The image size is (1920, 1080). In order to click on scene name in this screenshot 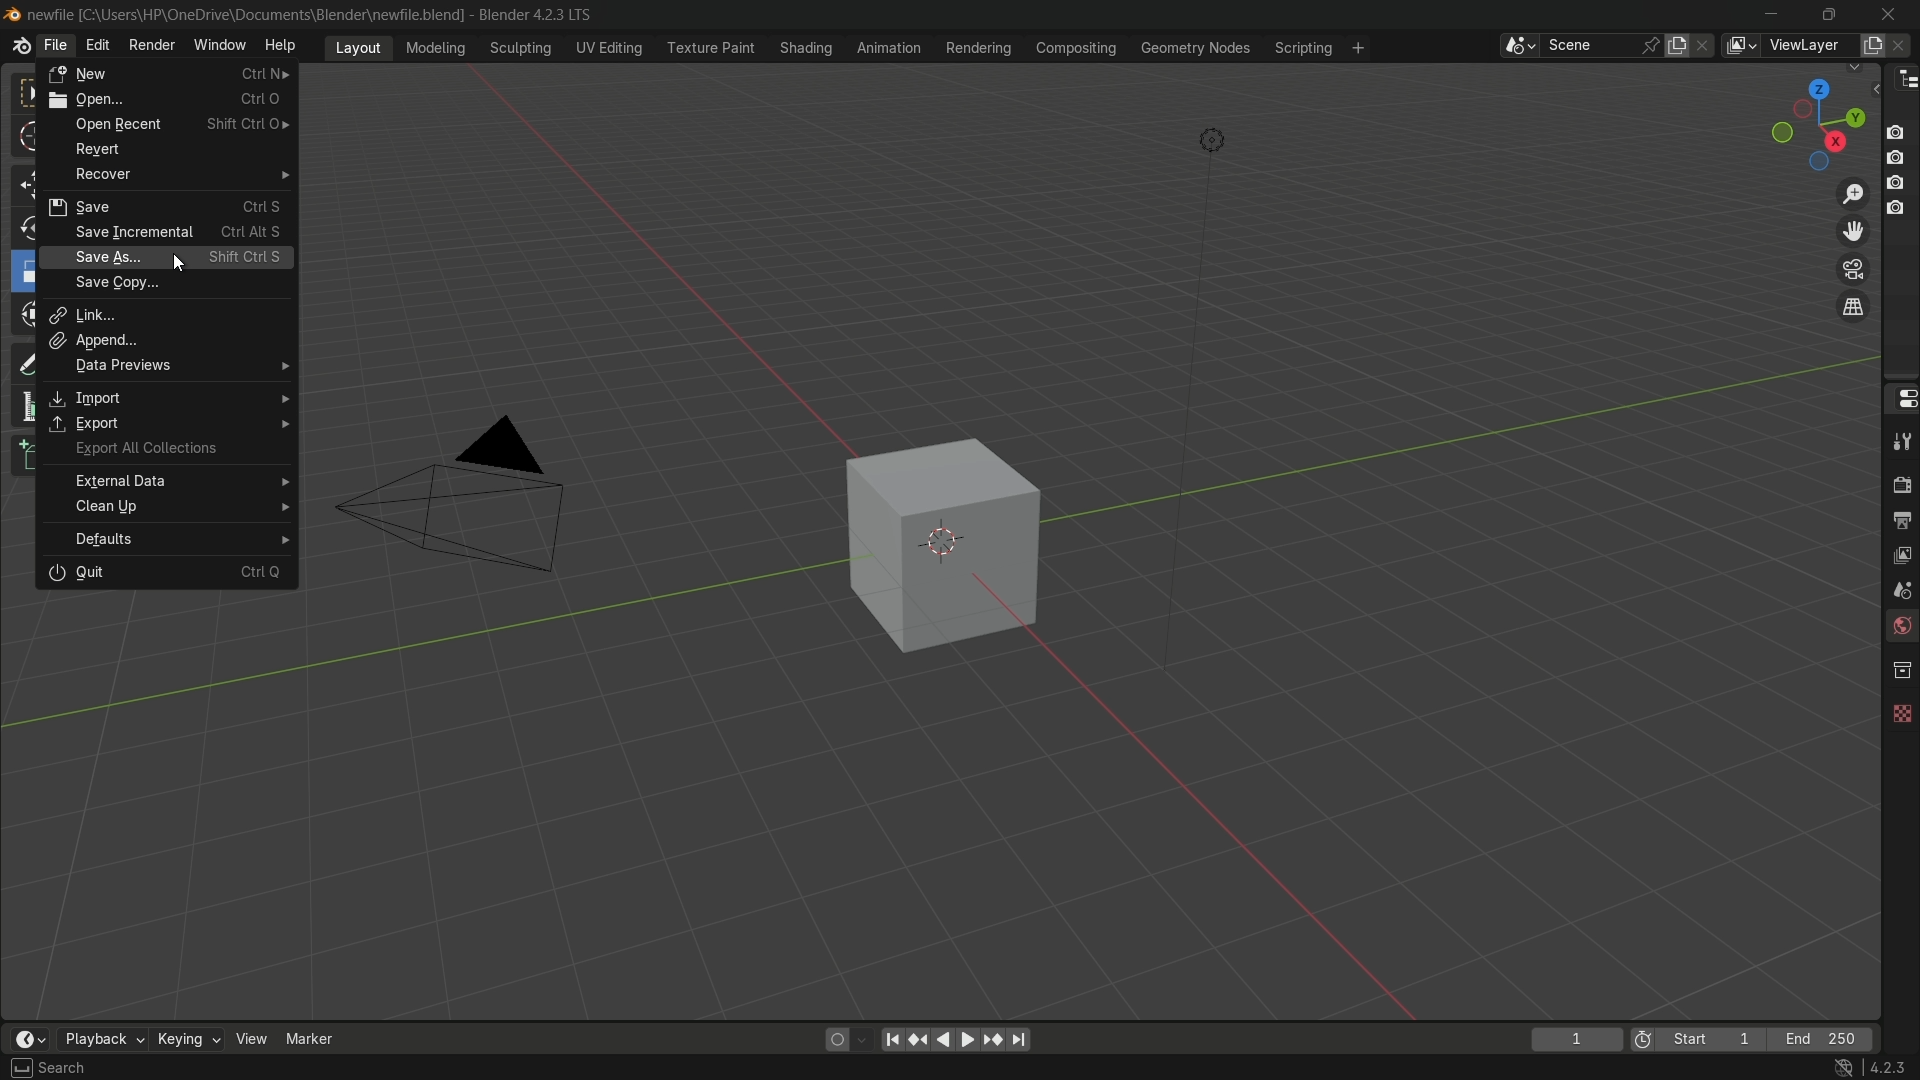, I will do `click(1589, 44)`.